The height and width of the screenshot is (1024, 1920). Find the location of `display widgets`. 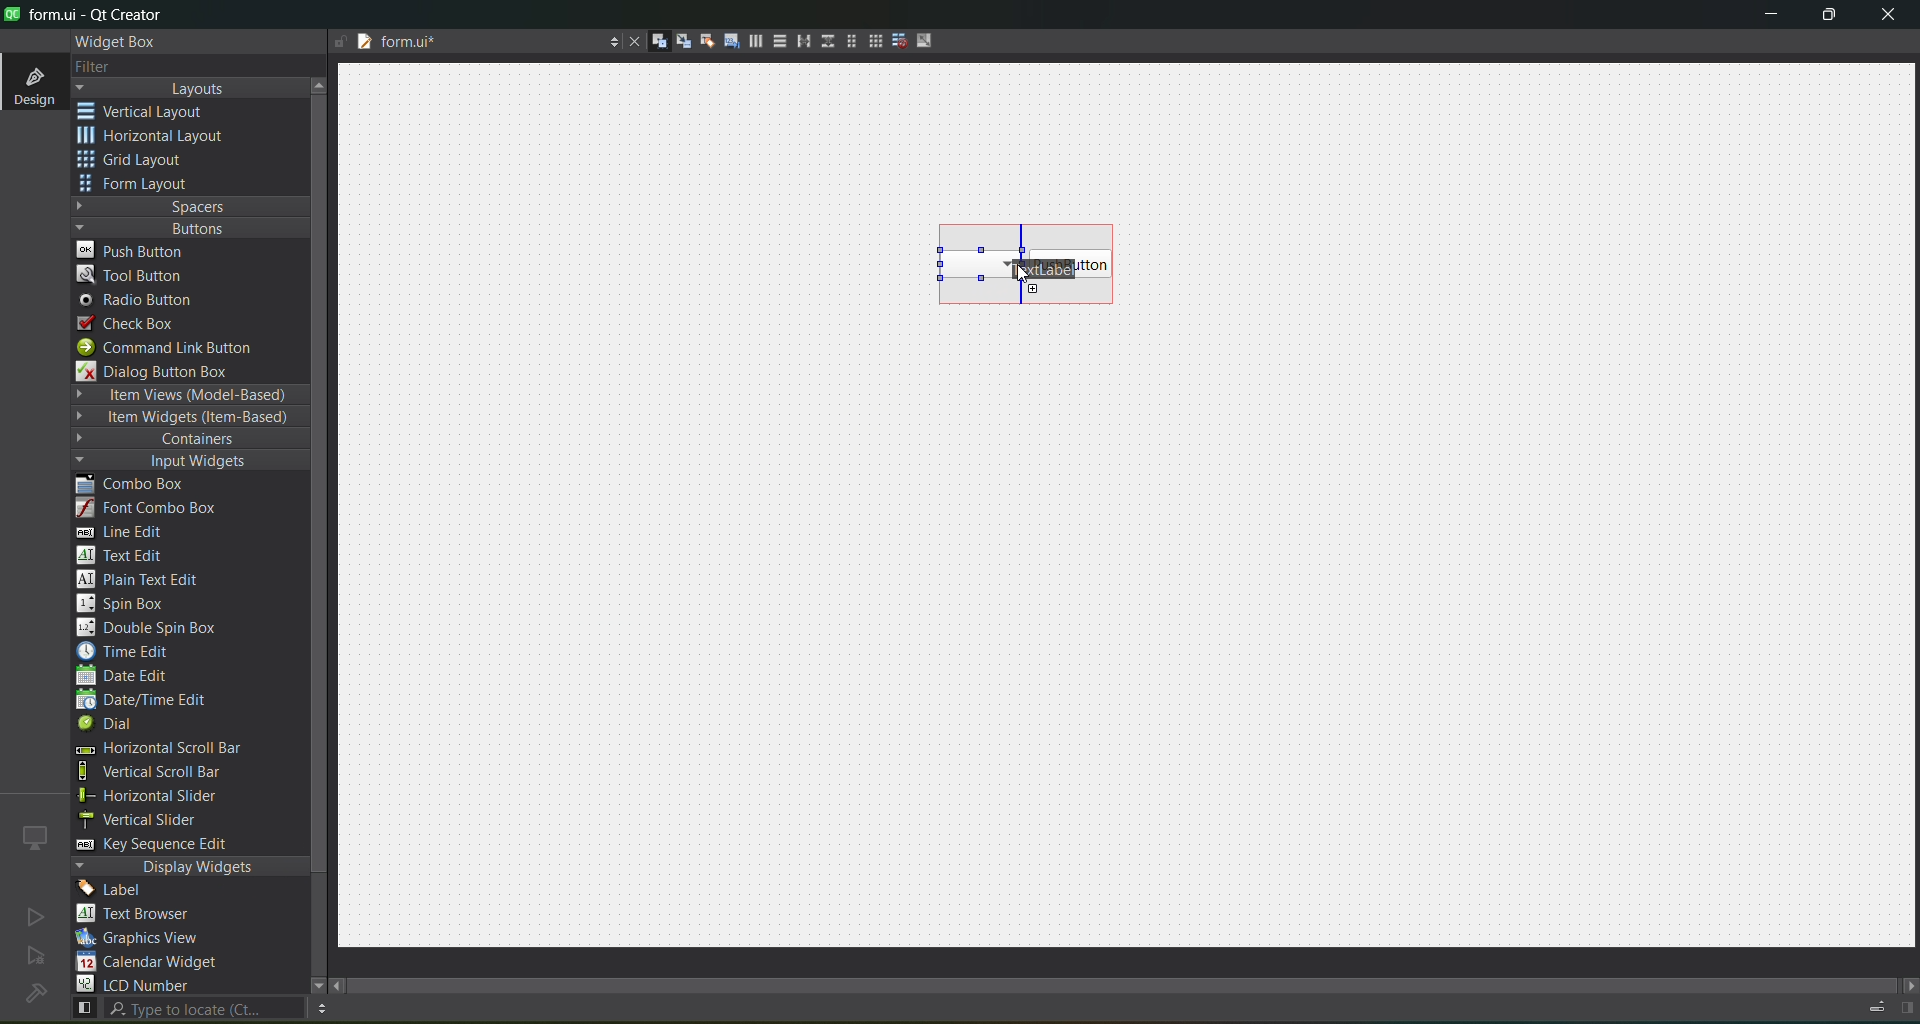

display widgets is located at coordinates (191, 867).